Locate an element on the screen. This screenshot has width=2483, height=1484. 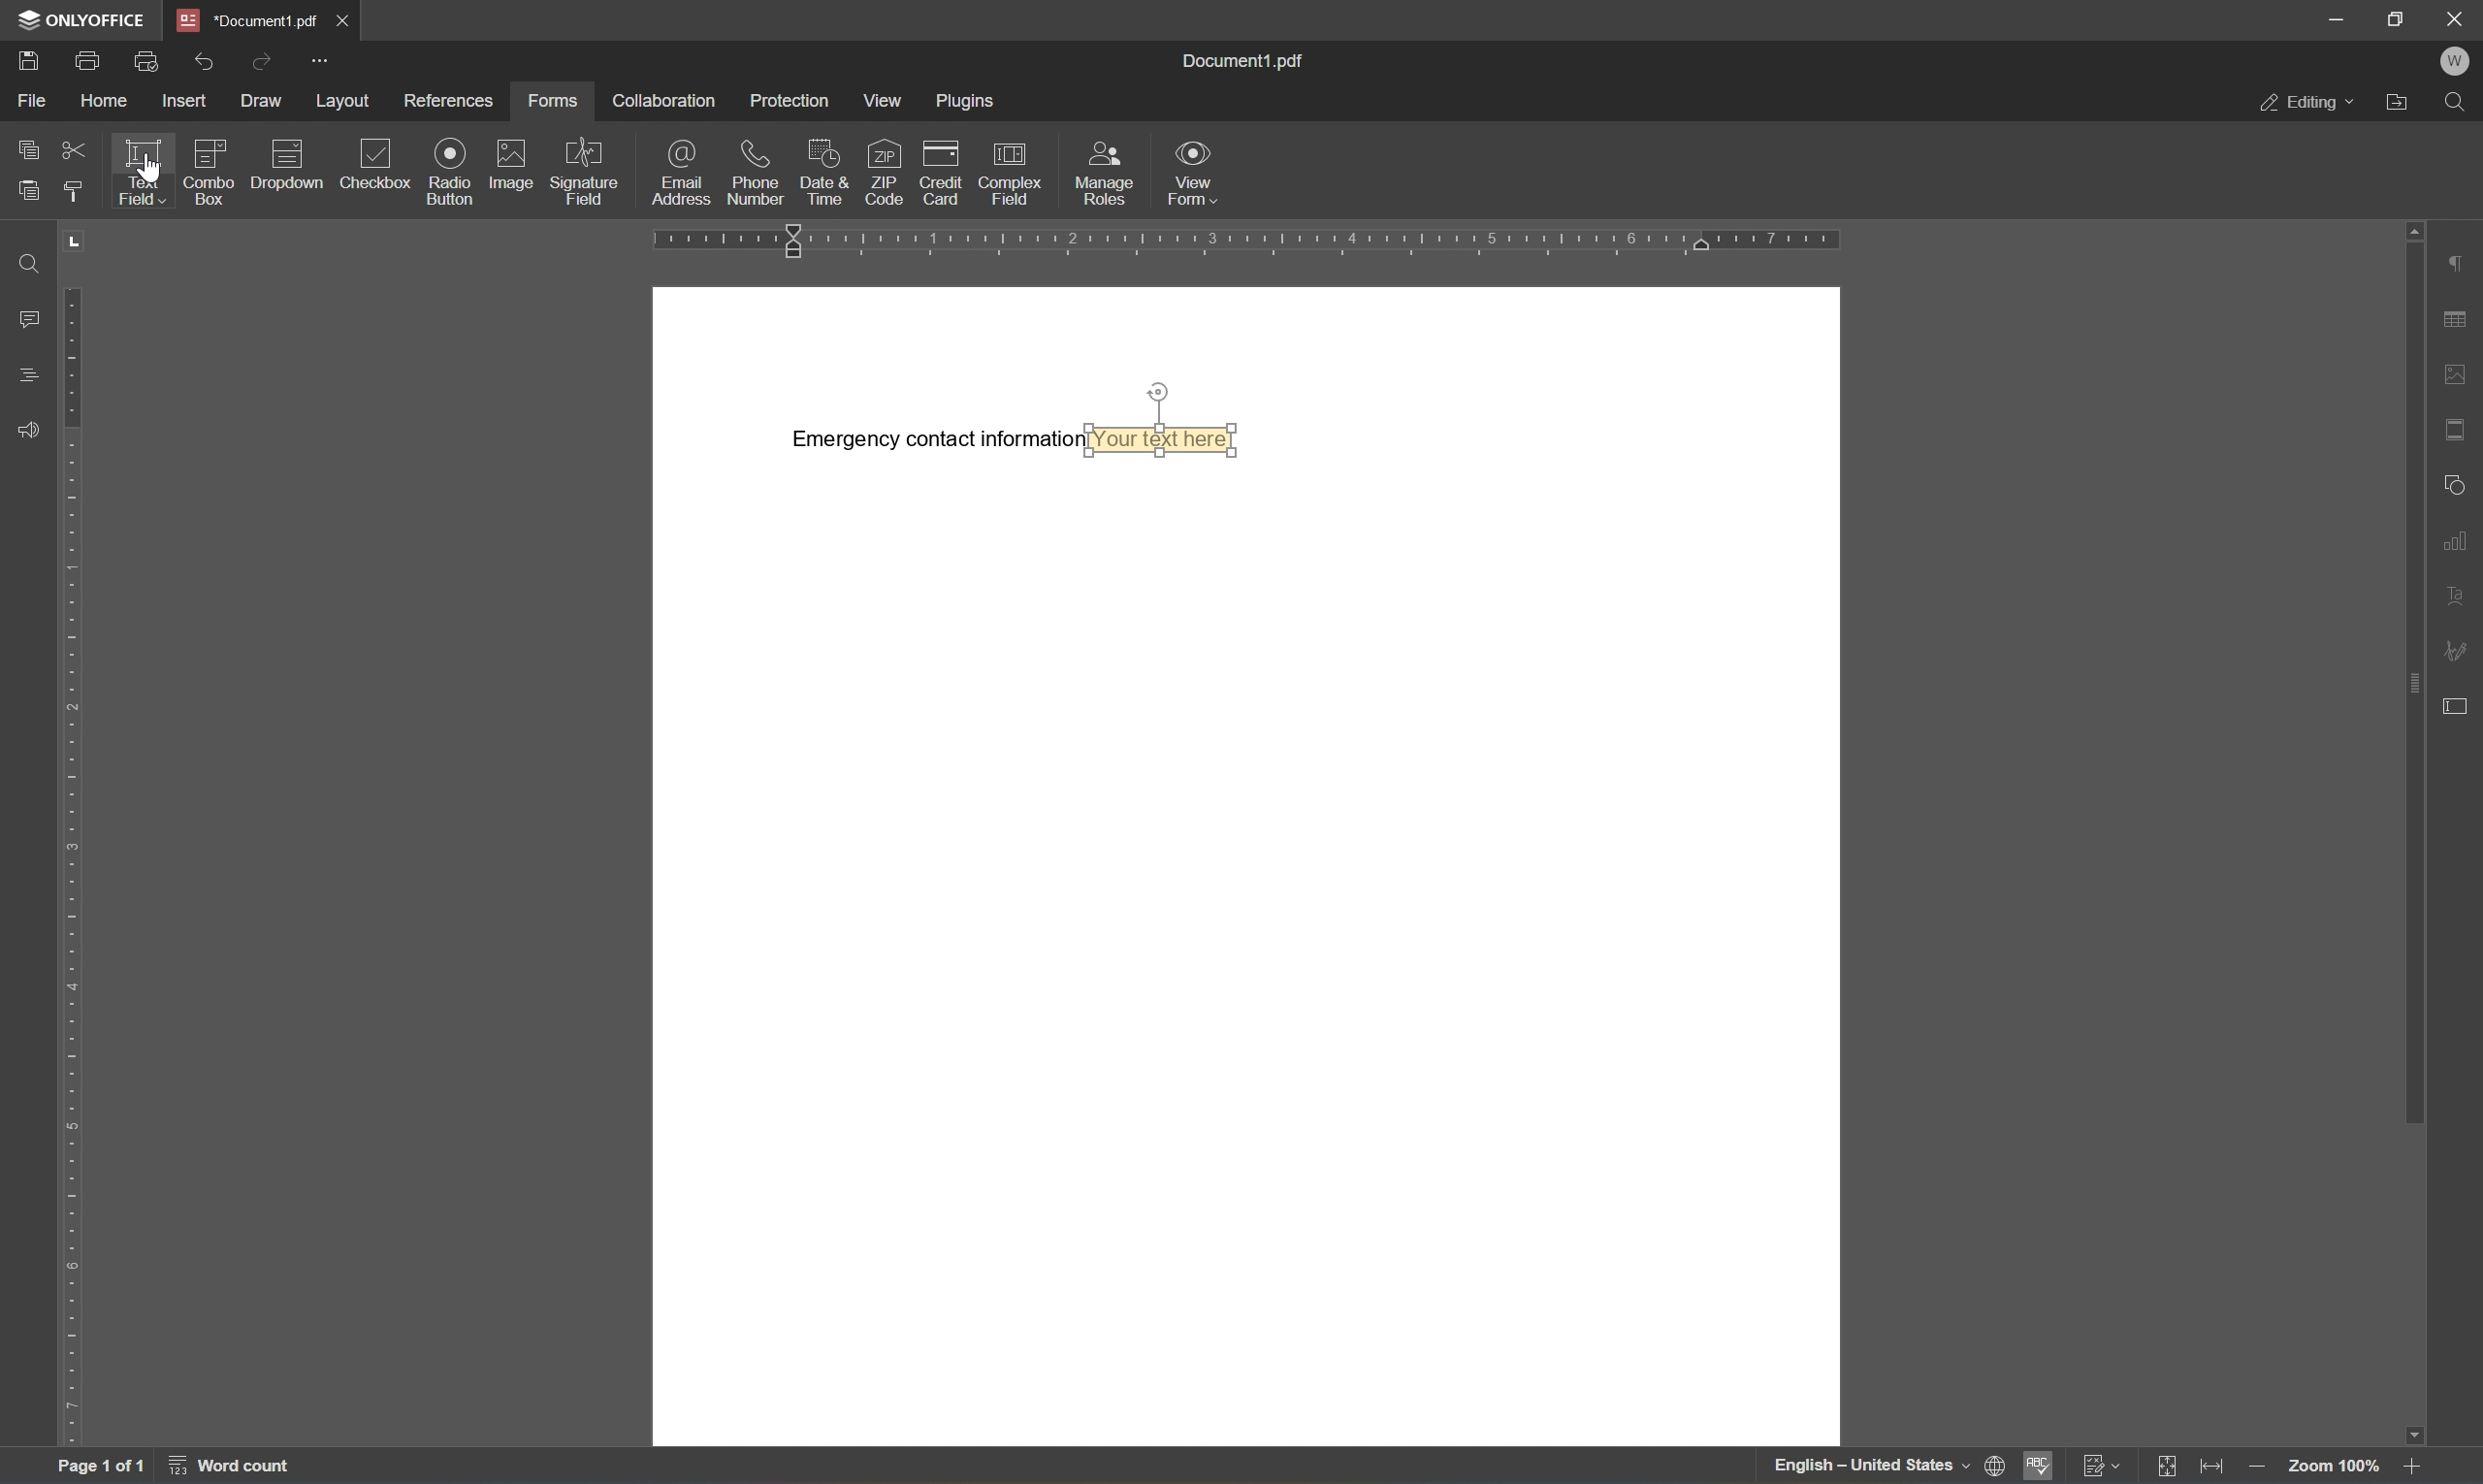
date and time is located at coordinates (829, 172).